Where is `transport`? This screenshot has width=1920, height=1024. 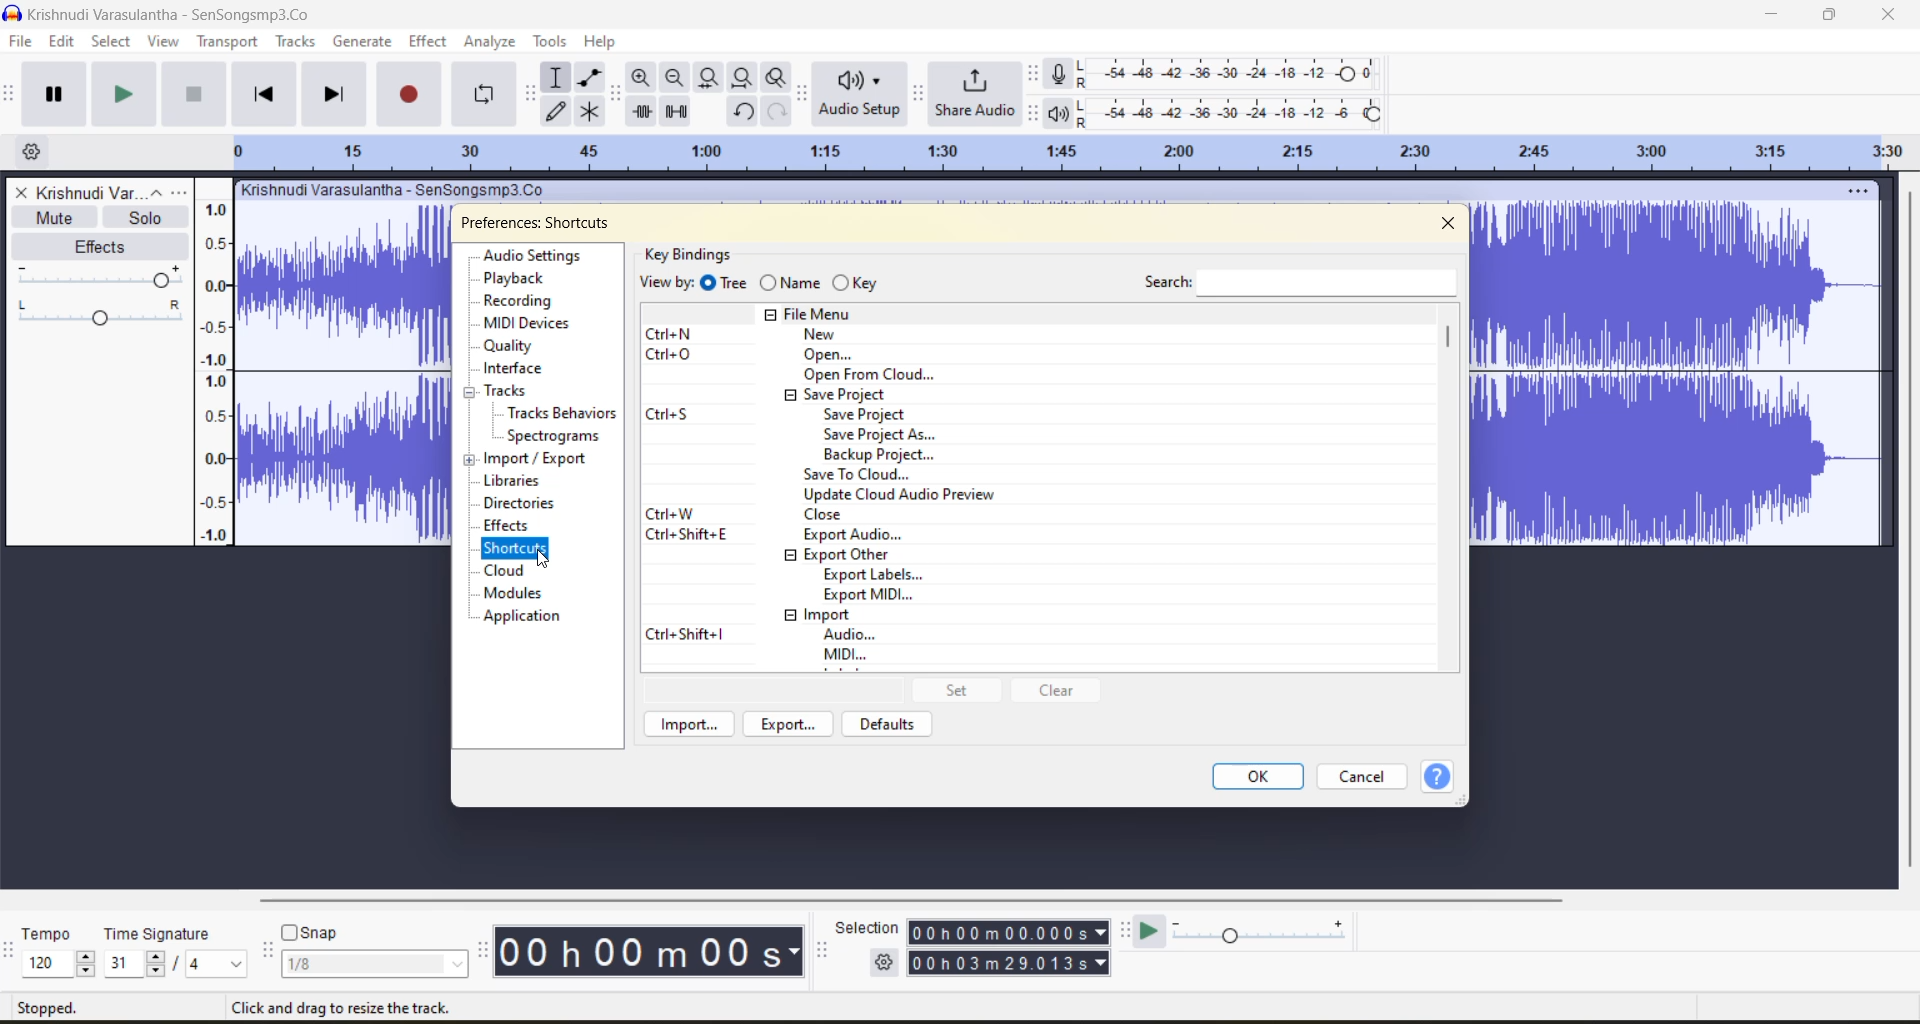 transport is located at coordinates (225, 40).